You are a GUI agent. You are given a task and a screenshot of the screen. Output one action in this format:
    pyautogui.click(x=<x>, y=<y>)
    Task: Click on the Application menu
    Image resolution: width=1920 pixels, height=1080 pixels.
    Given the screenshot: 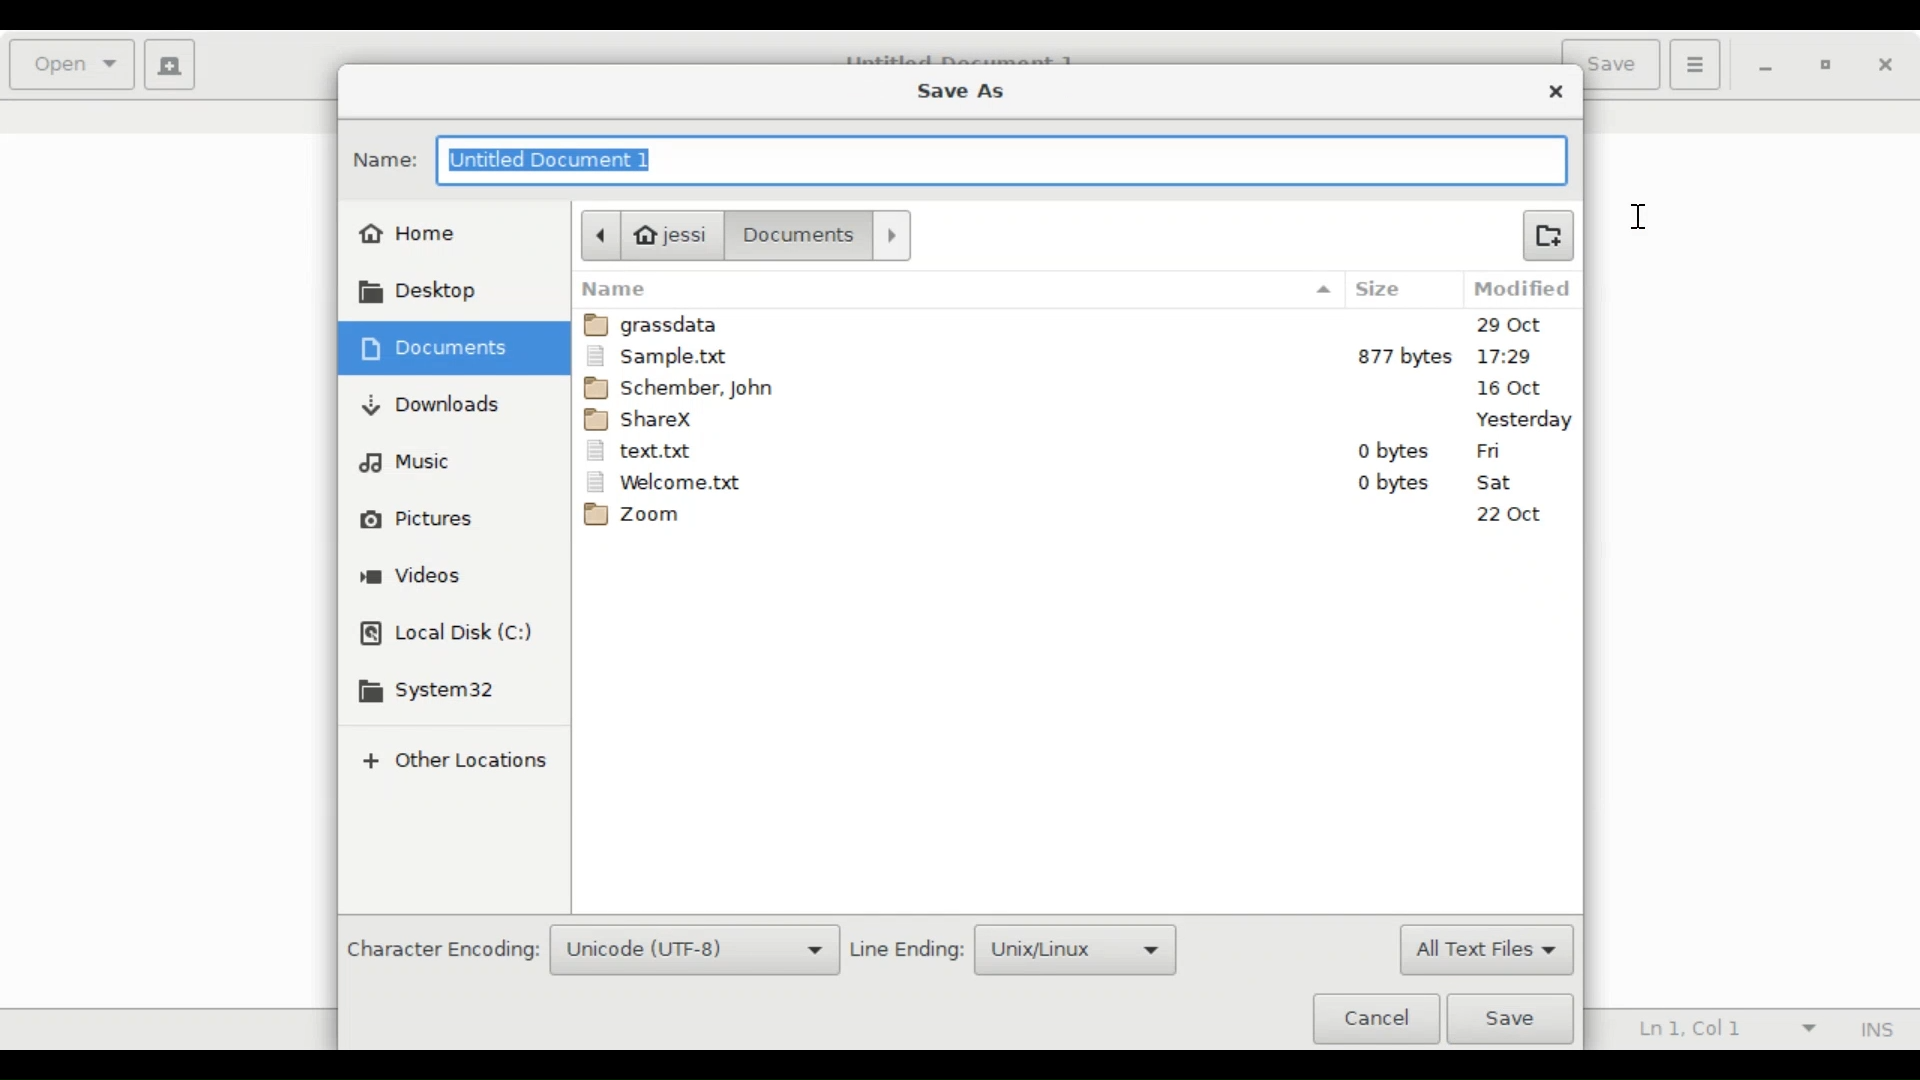 What is the action you would take?
    pyautogui.click(x=1694, y=63)
    